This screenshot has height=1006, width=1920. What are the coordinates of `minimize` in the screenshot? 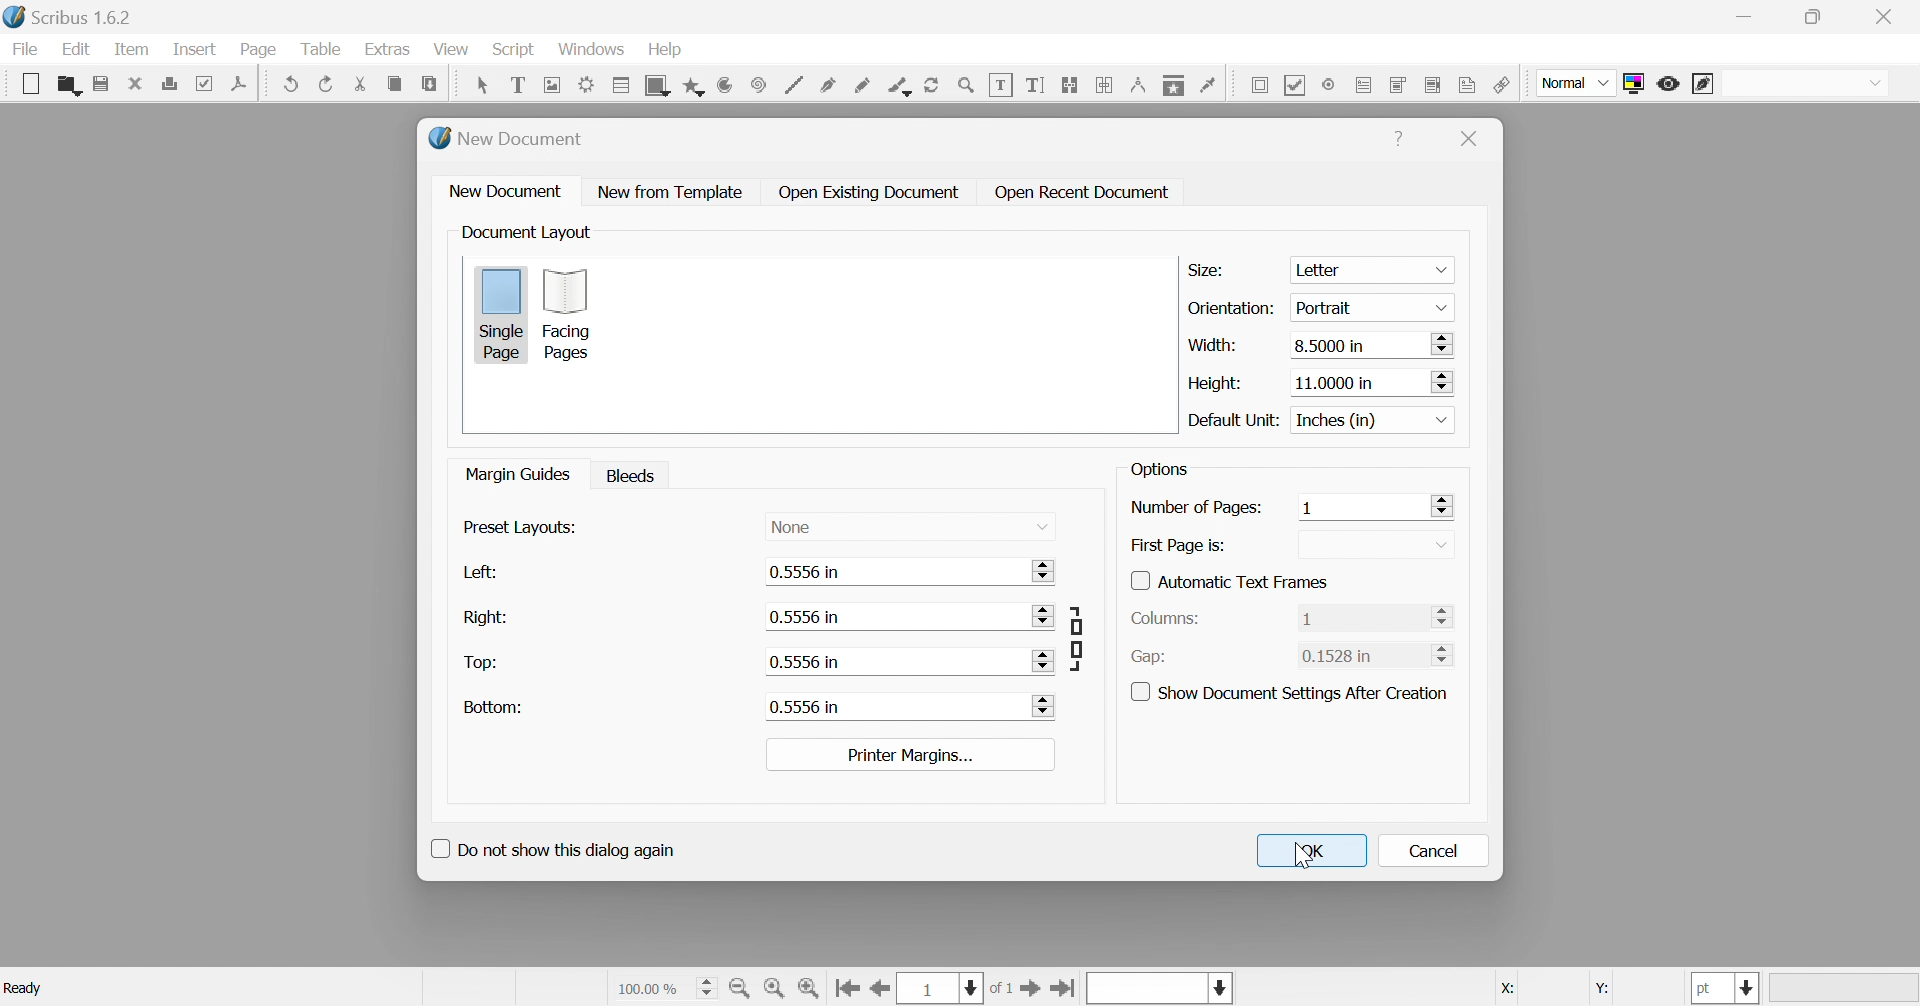 It's located at (1741, 17).